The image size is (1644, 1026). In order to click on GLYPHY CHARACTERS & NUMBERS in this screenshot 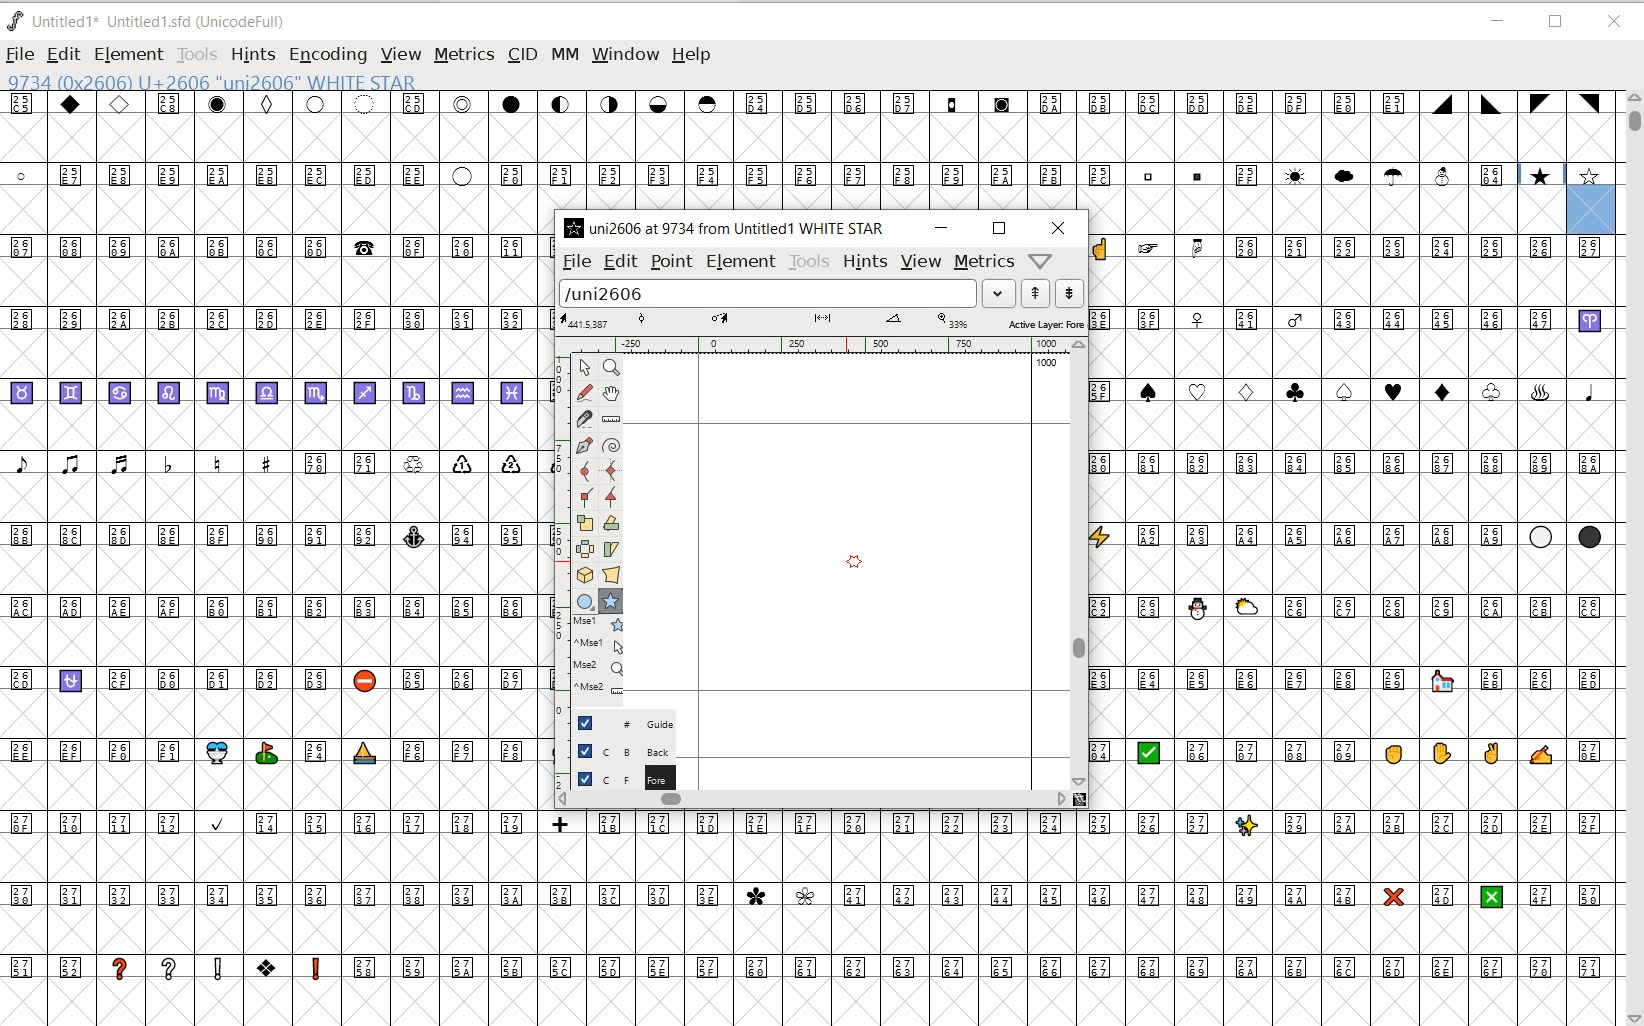, I will do `click(271, 618)`.